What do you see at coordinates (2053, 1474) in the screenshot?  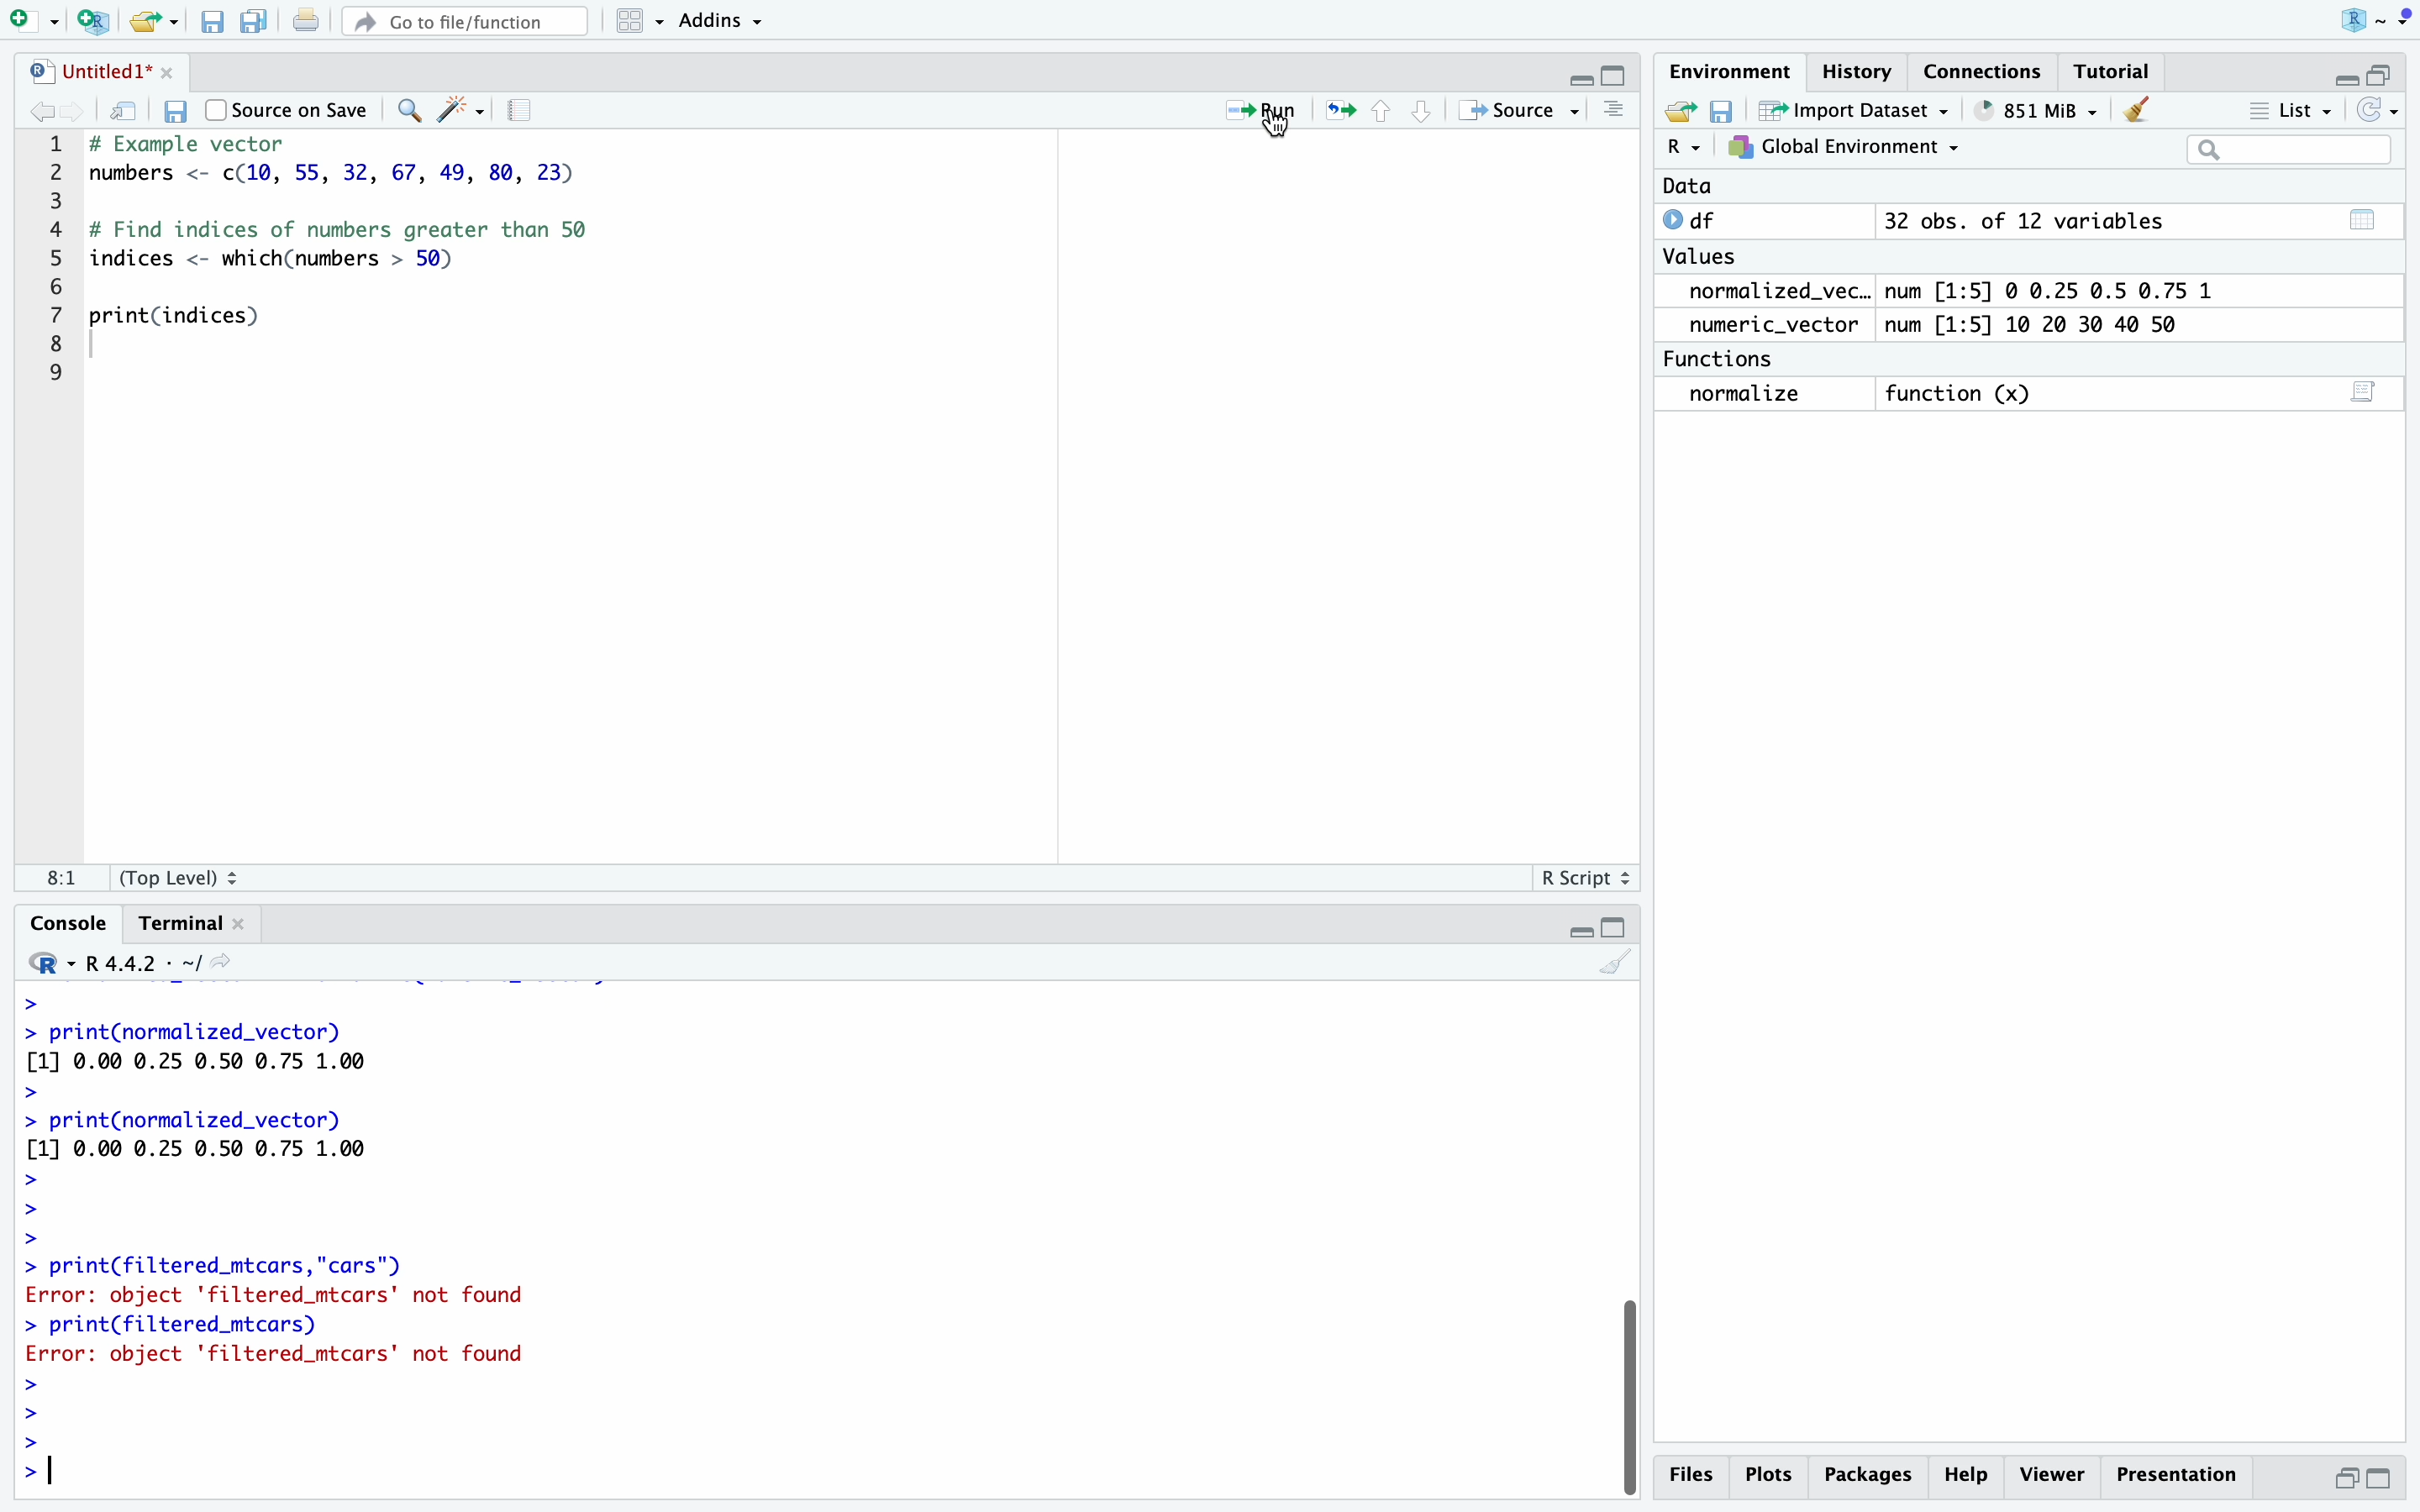 I see `viewer` at bounding box center [2053, 1474].